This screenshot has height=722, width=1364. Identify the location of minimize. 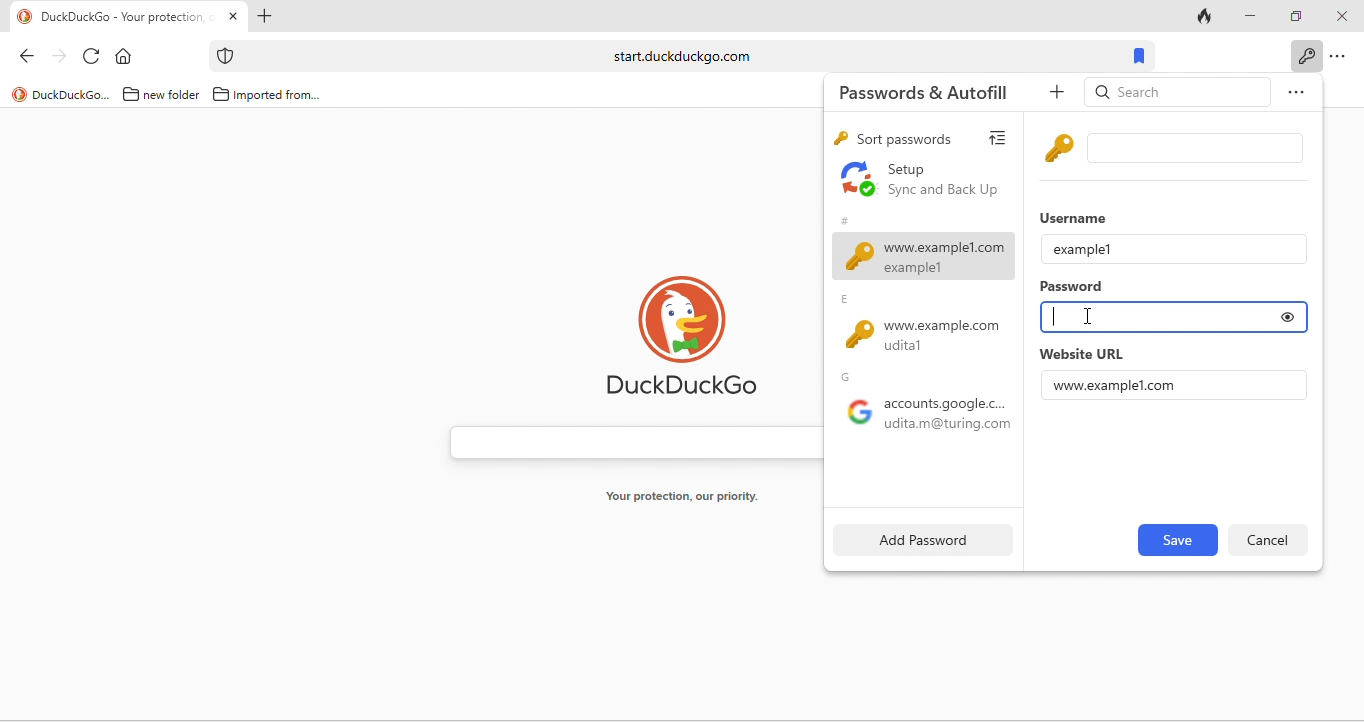
(1247, 14).